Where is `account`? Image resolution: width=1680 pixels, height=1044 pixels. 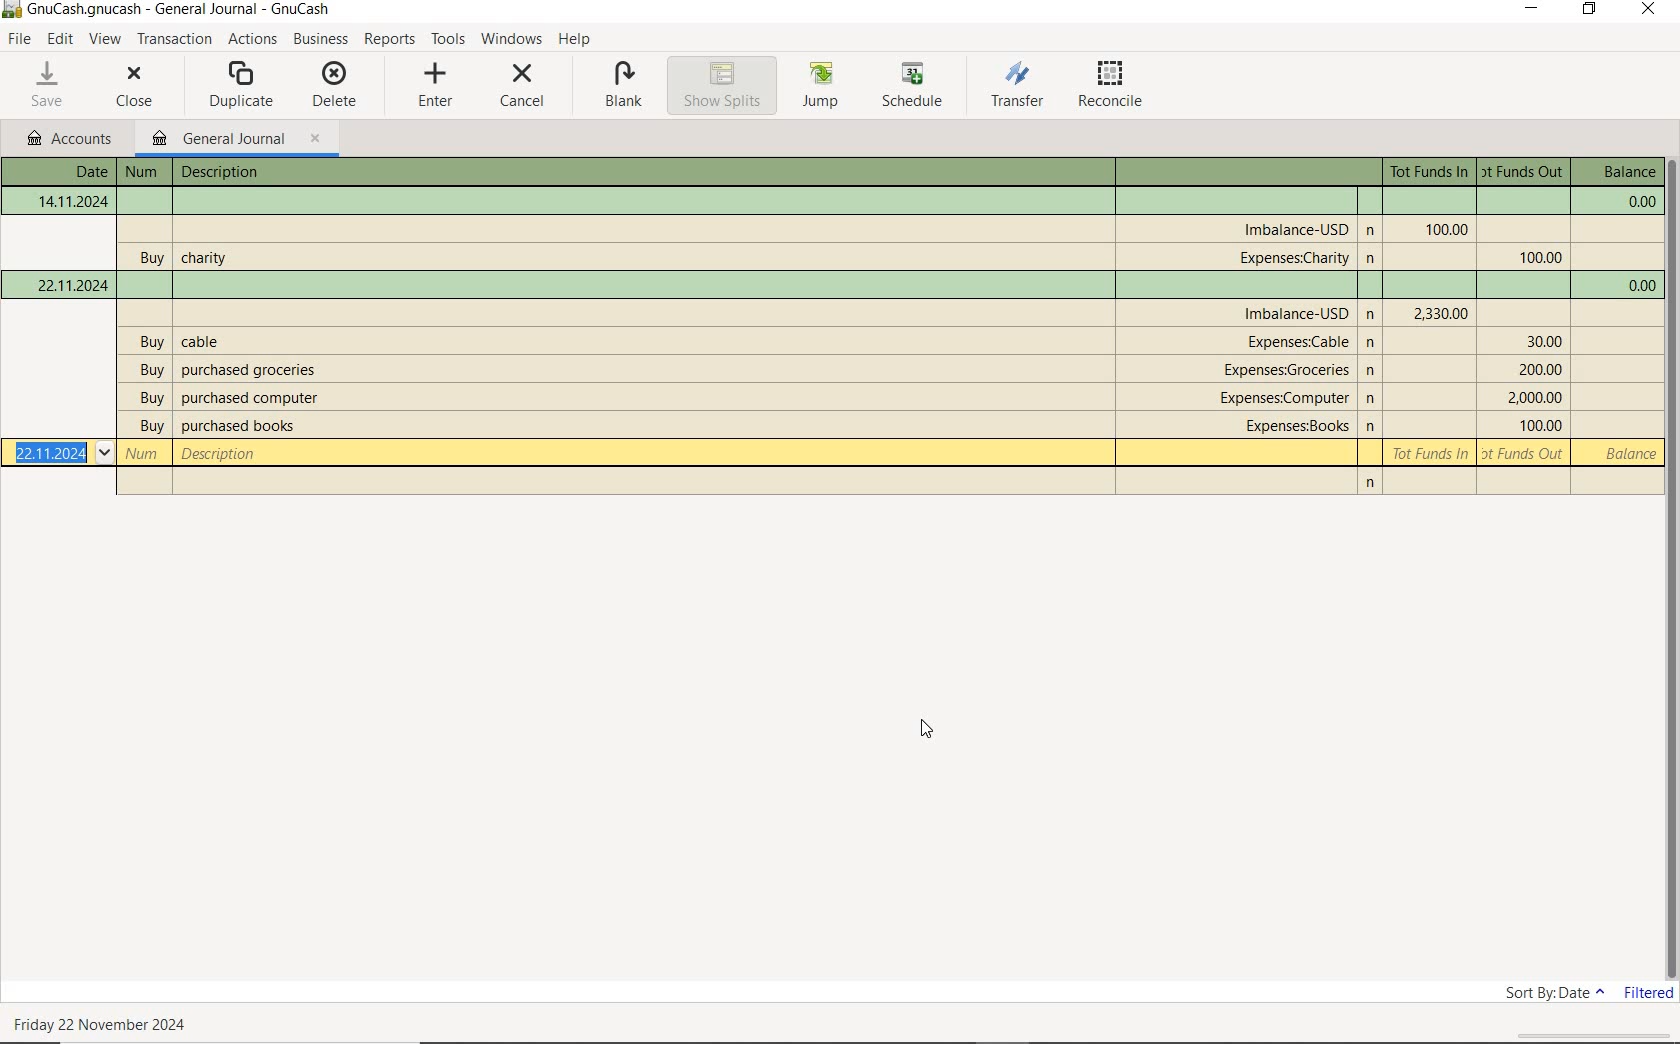
account is located at coordinates (1296, 227).